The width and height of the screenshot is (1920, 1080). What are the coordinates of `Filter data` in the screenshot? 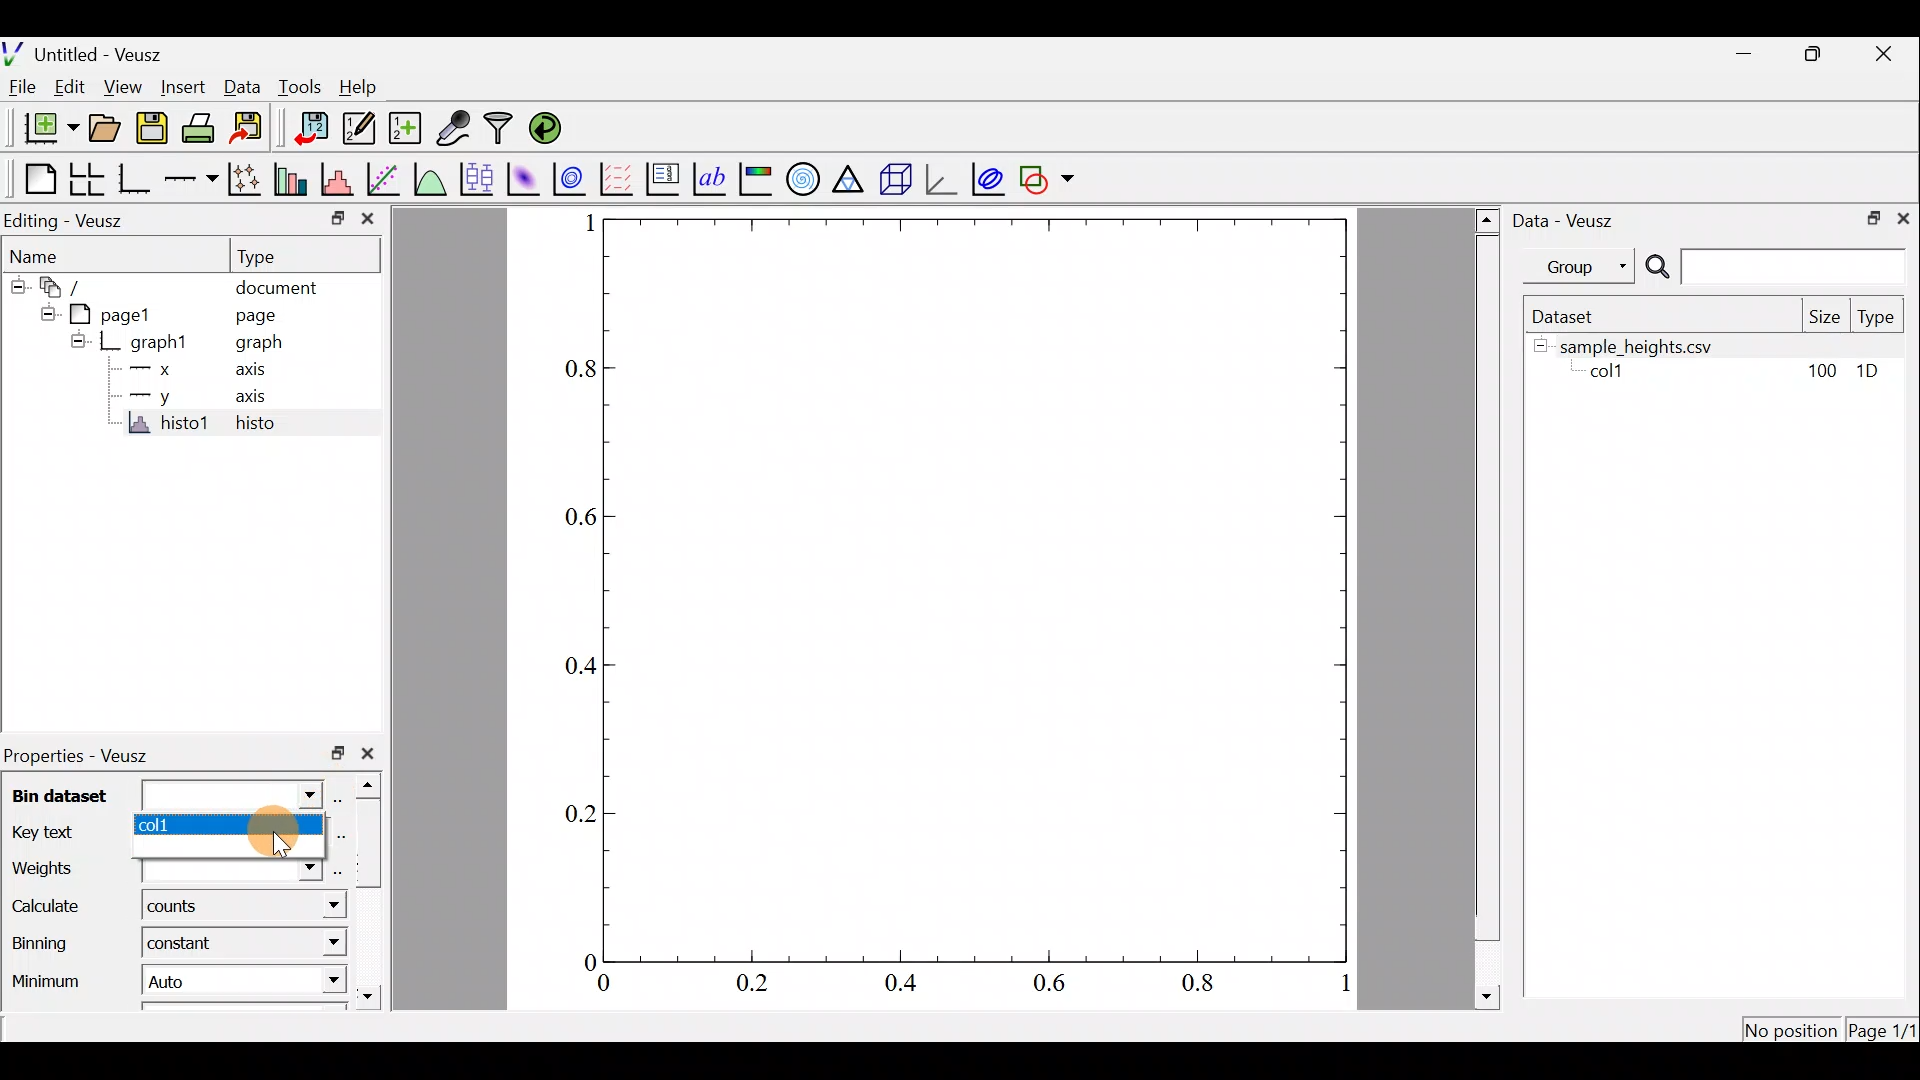 It's located at (503, 127).